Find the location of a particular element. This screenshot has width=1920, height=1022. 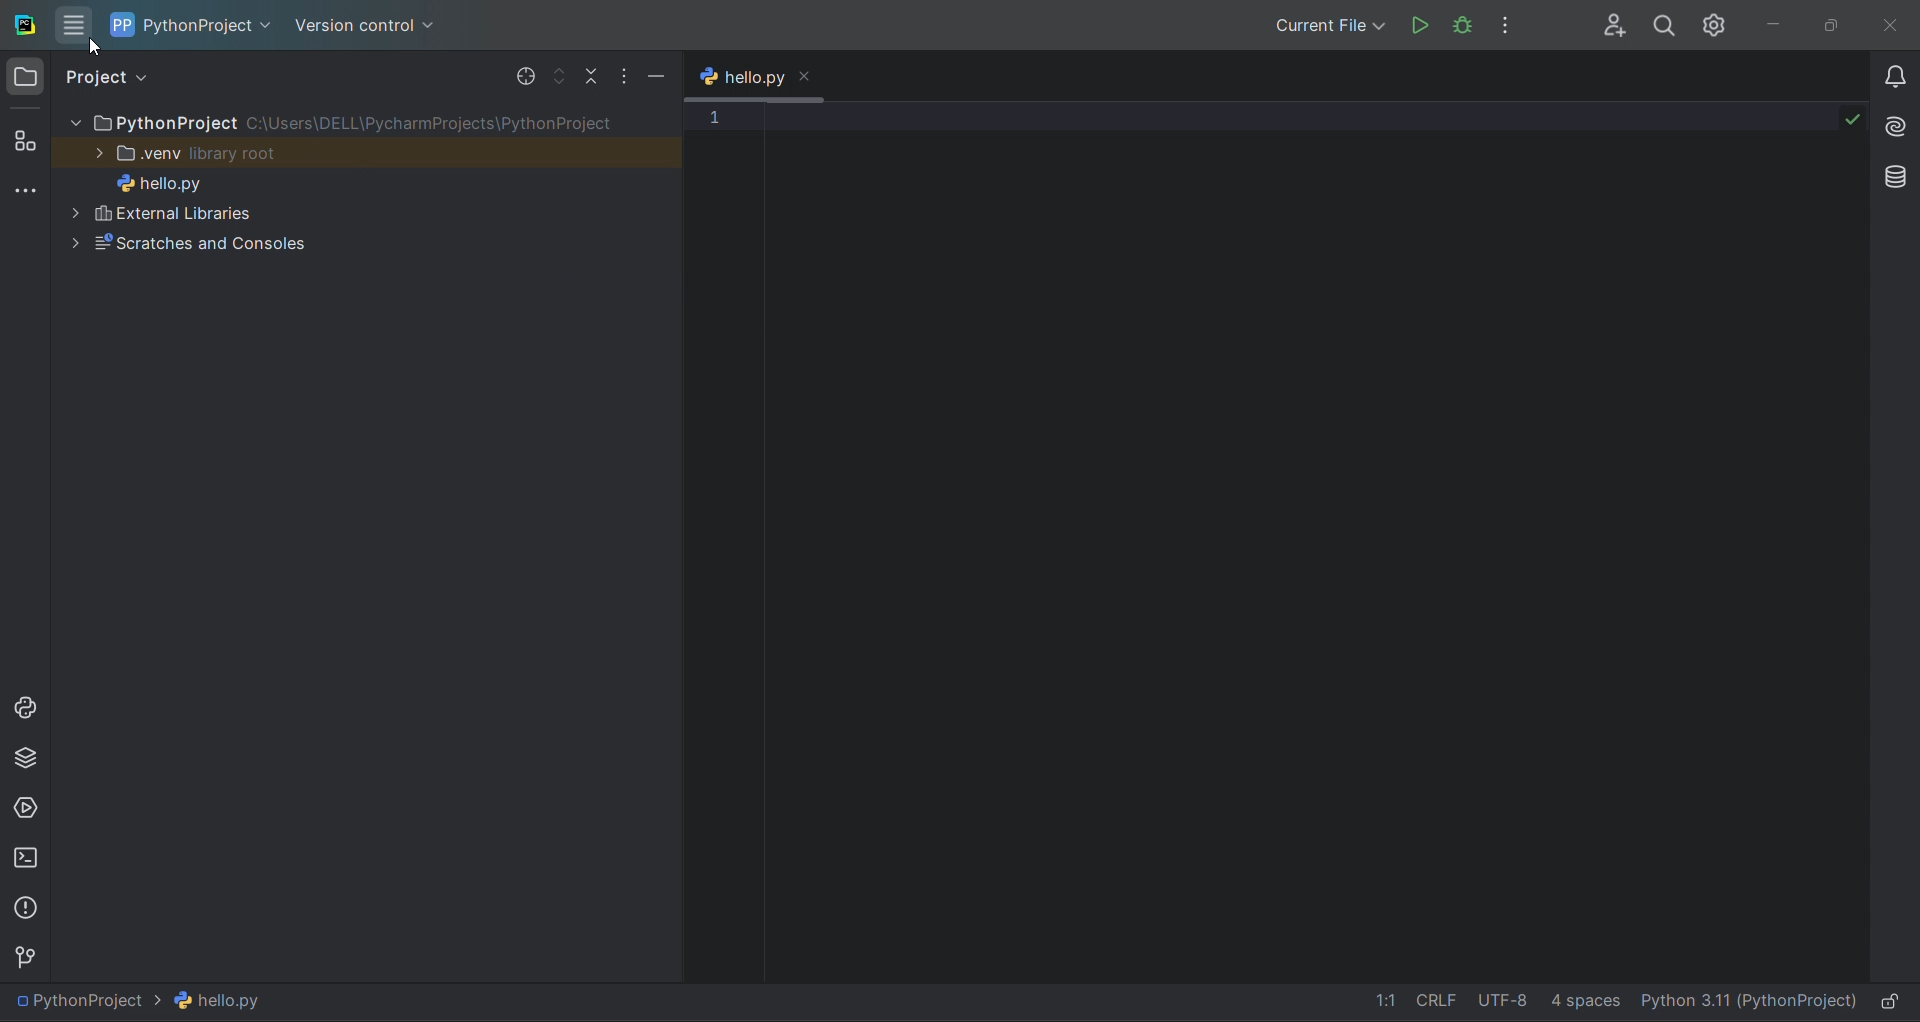

ai assistant is located at coordinates (1894, 125).